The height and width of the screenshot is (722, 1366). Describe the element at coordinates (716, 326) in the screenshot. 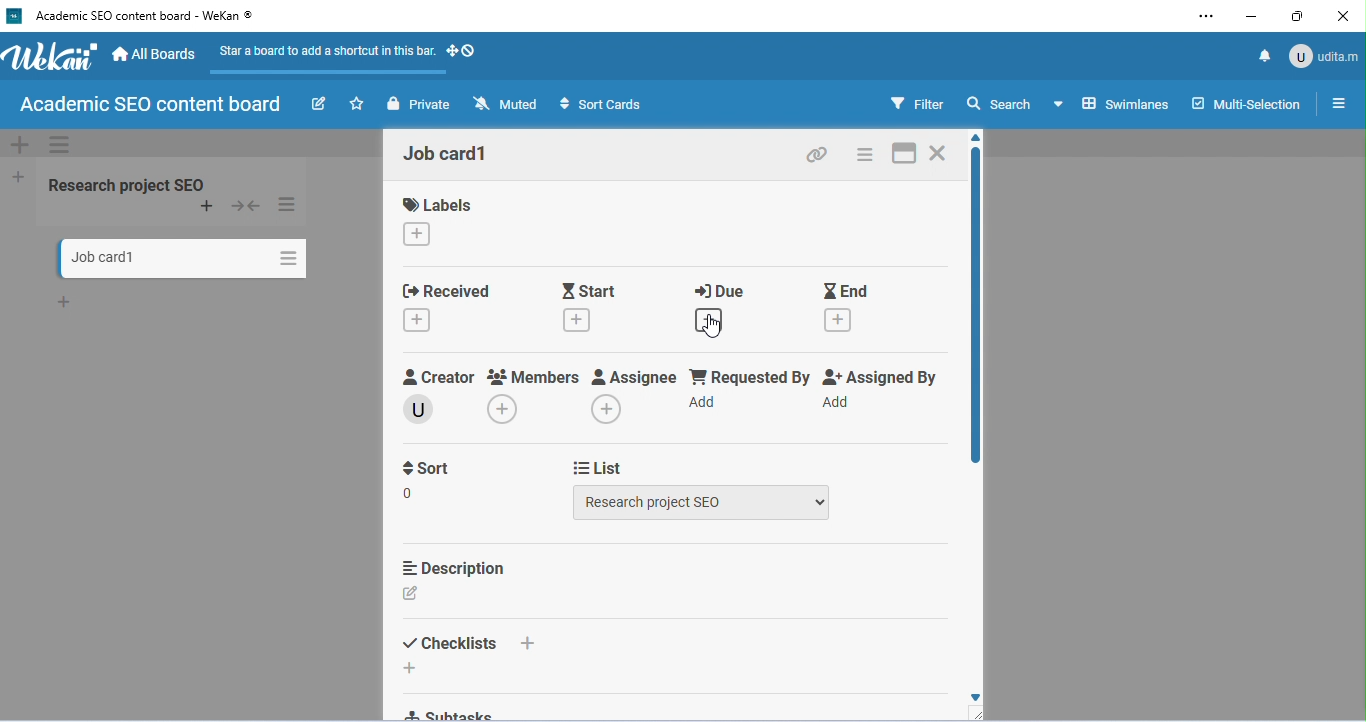

I see `cursor movement` at that location.